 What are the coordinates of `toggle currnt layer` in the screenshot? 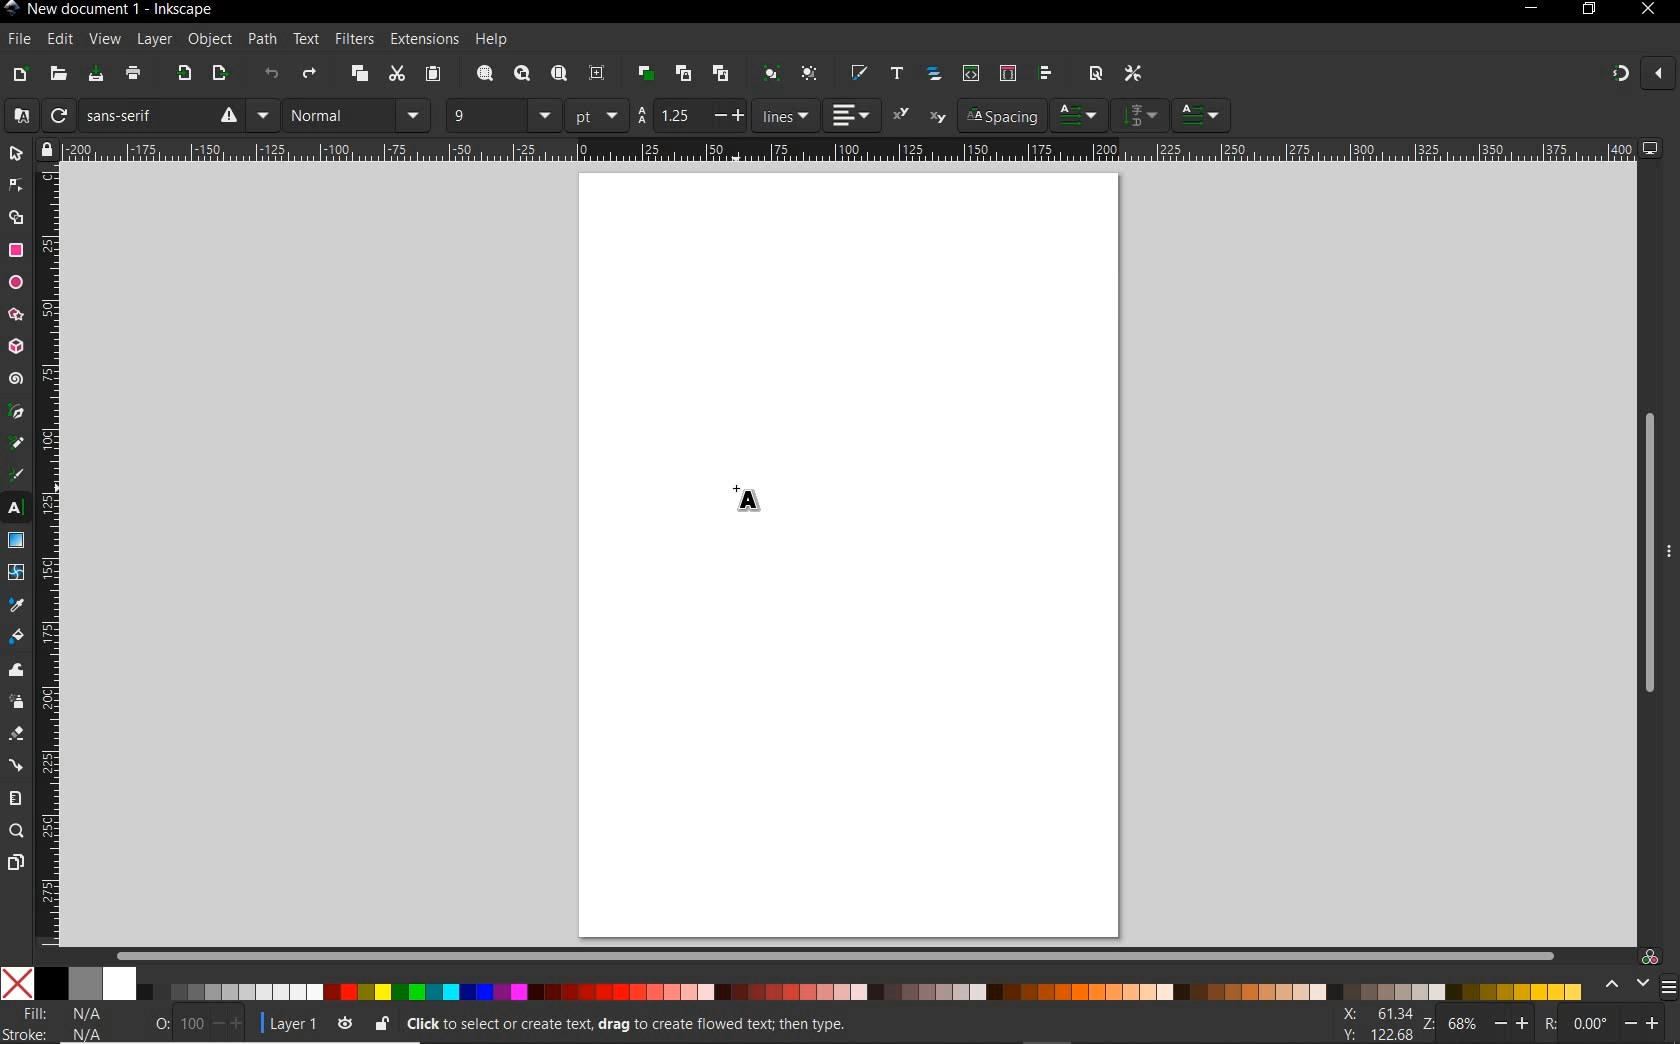 It's located at (345, 1022).